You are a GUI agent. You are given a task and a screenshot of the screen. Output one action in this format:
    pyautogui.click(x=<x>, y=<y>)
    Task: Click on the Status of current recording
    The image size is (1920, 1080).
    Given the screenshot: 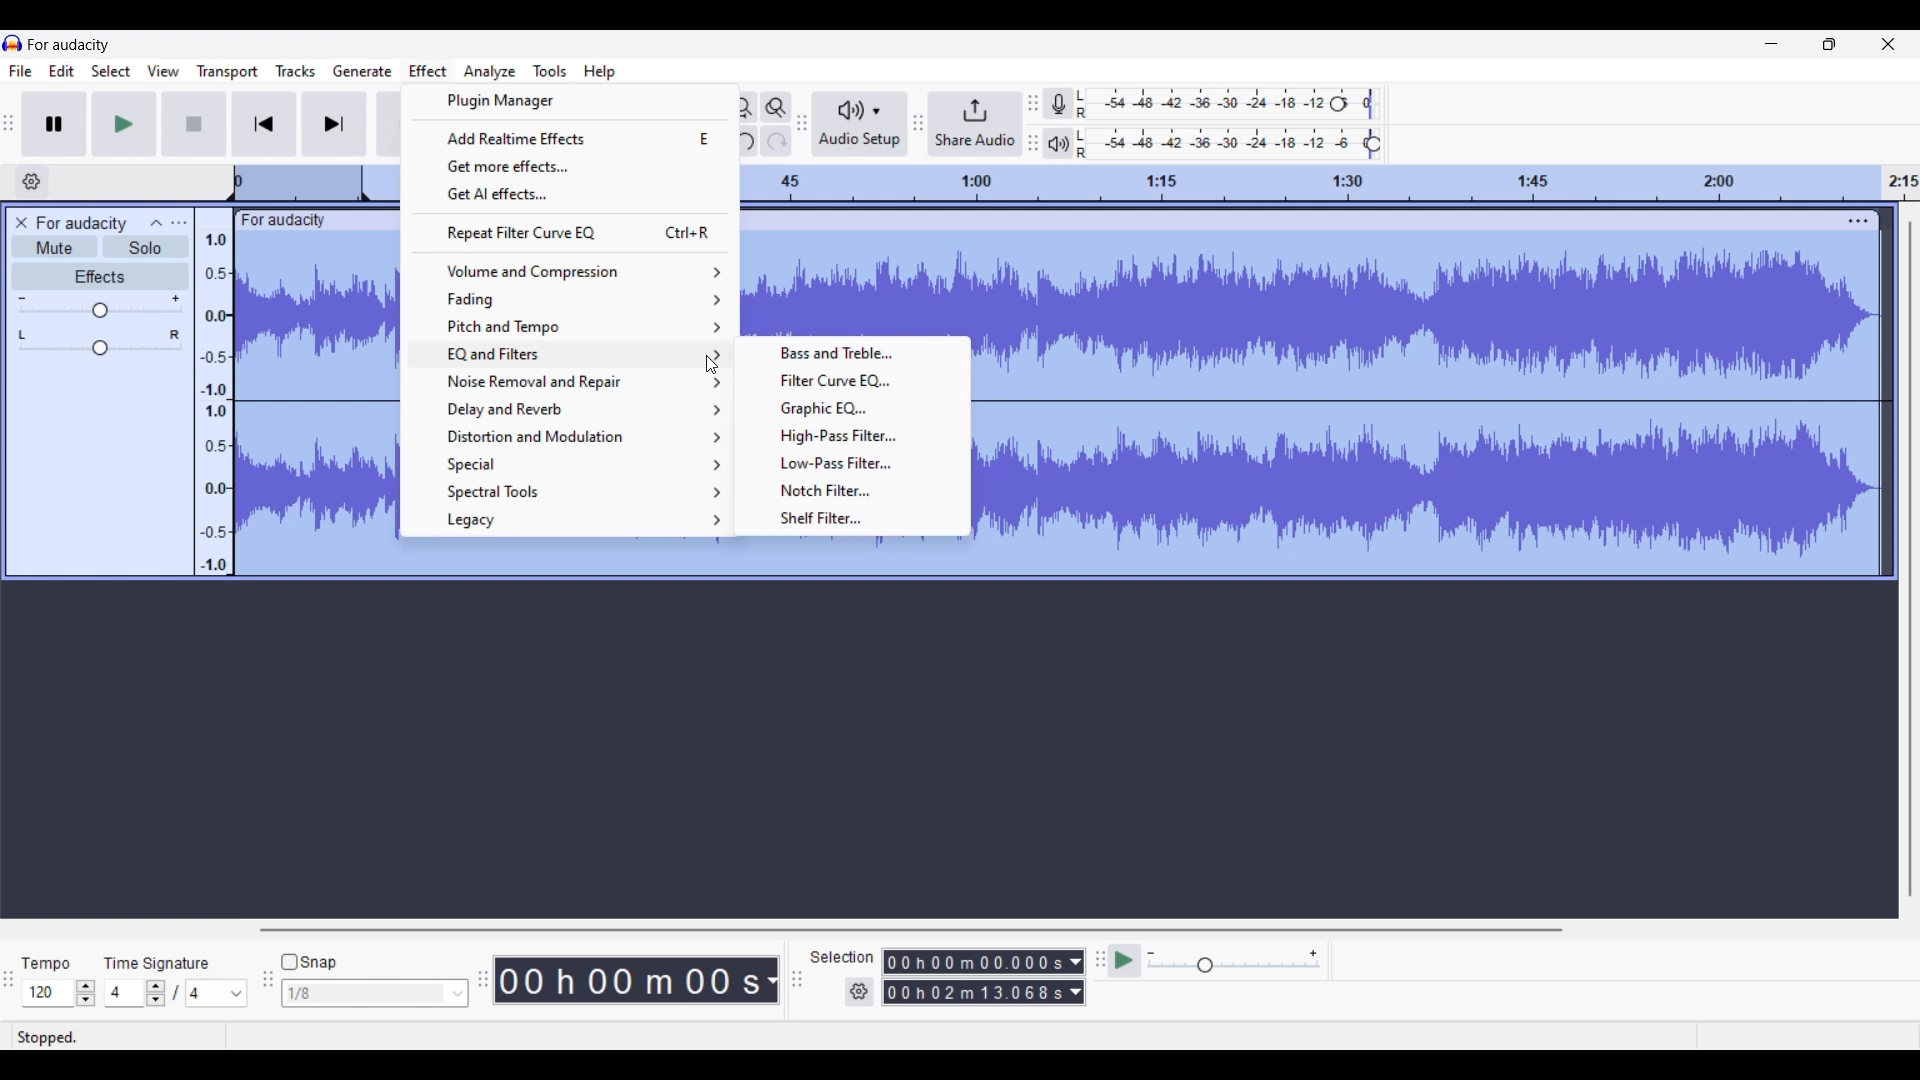 What is the action you would take?
    pyautogui.click(x=116, y=1038)
    